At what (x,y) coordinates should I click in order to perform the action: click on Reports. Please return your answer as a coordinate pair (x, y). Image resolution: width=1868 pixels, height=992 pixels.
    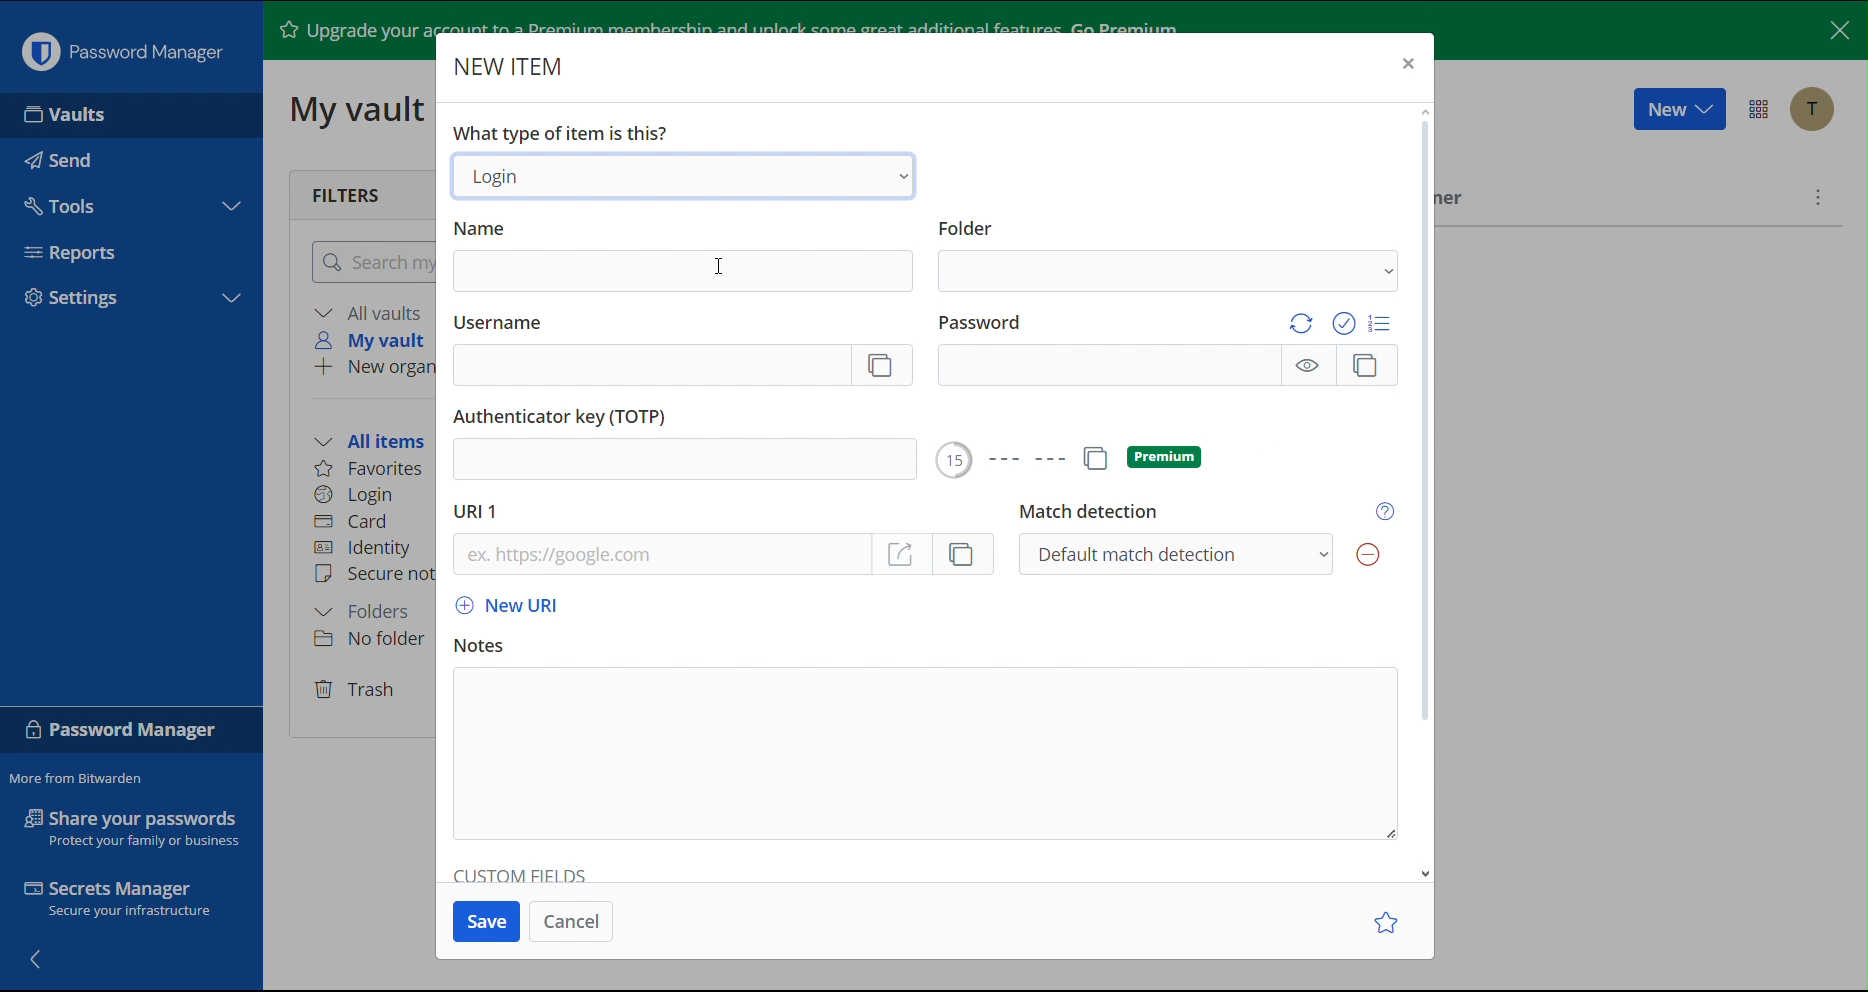
    Looking at the image, I should click on (127, 254).